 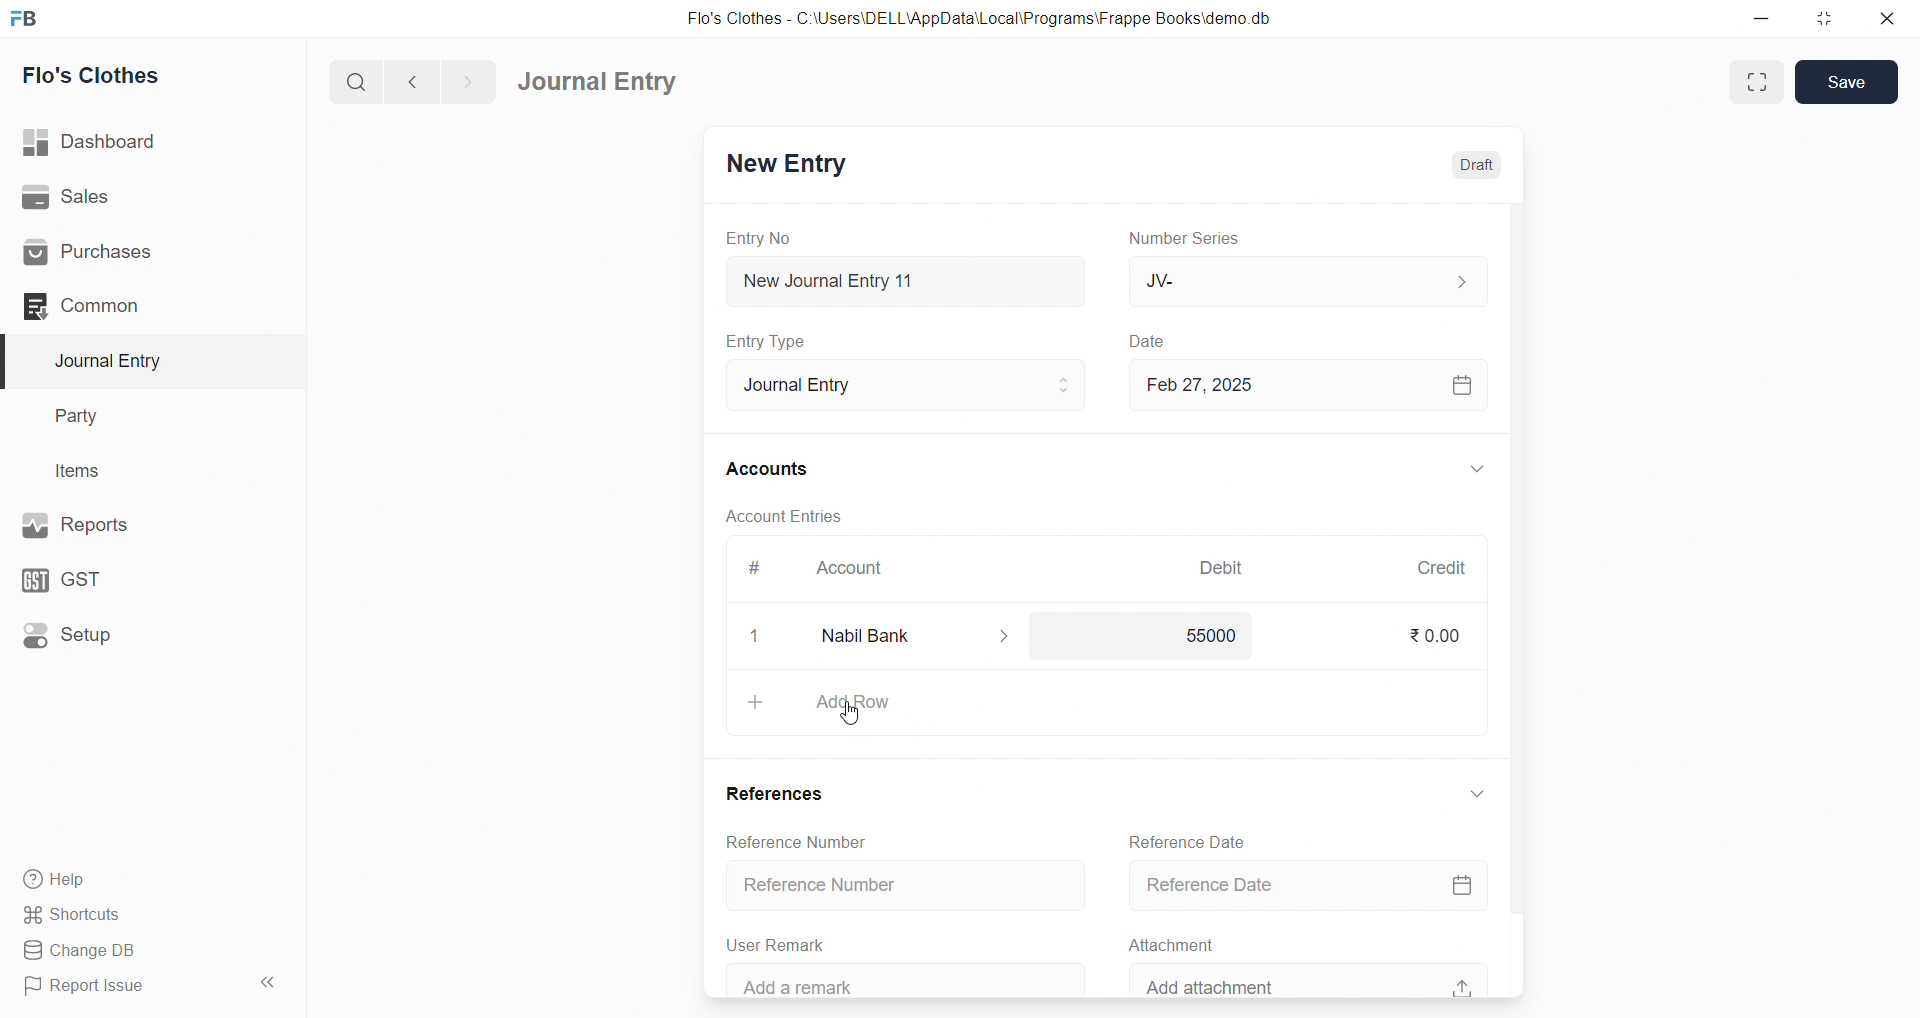 What do you see at coordinates (1193, 239) in the screenshot?
I see `Number Series` at bounding box center [1193, 239].